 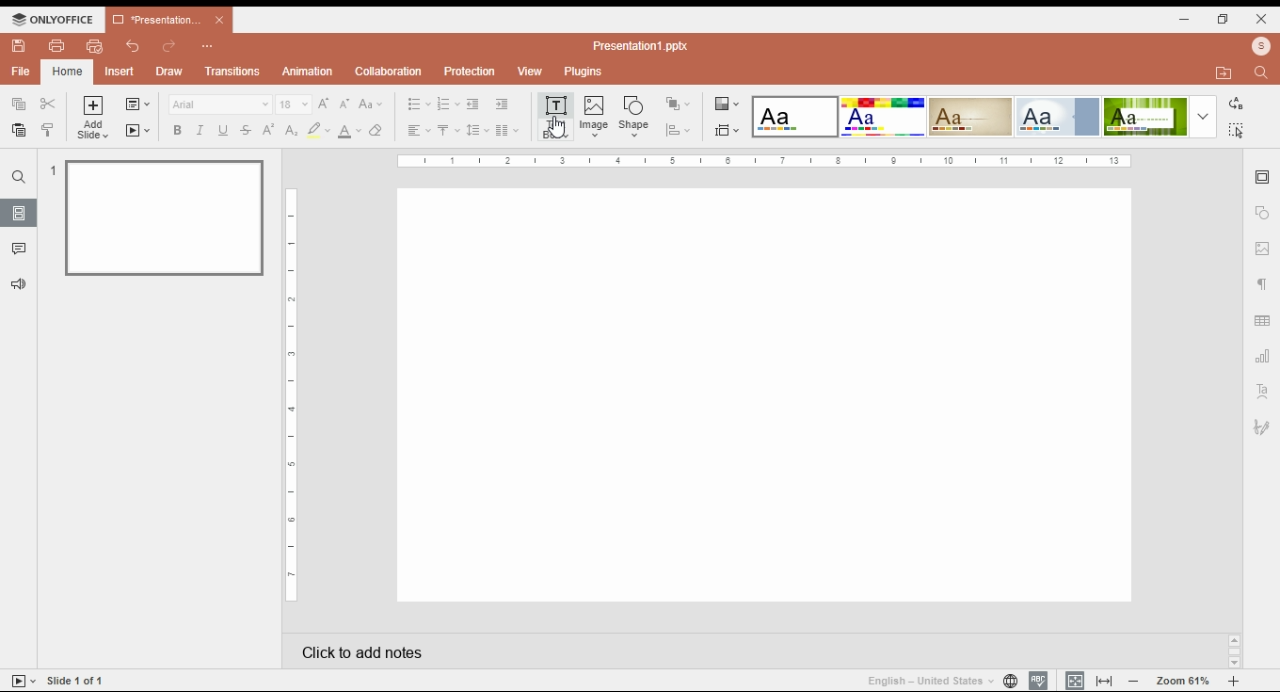 I want to click on increase zoom, so click(x=1234, y=681).